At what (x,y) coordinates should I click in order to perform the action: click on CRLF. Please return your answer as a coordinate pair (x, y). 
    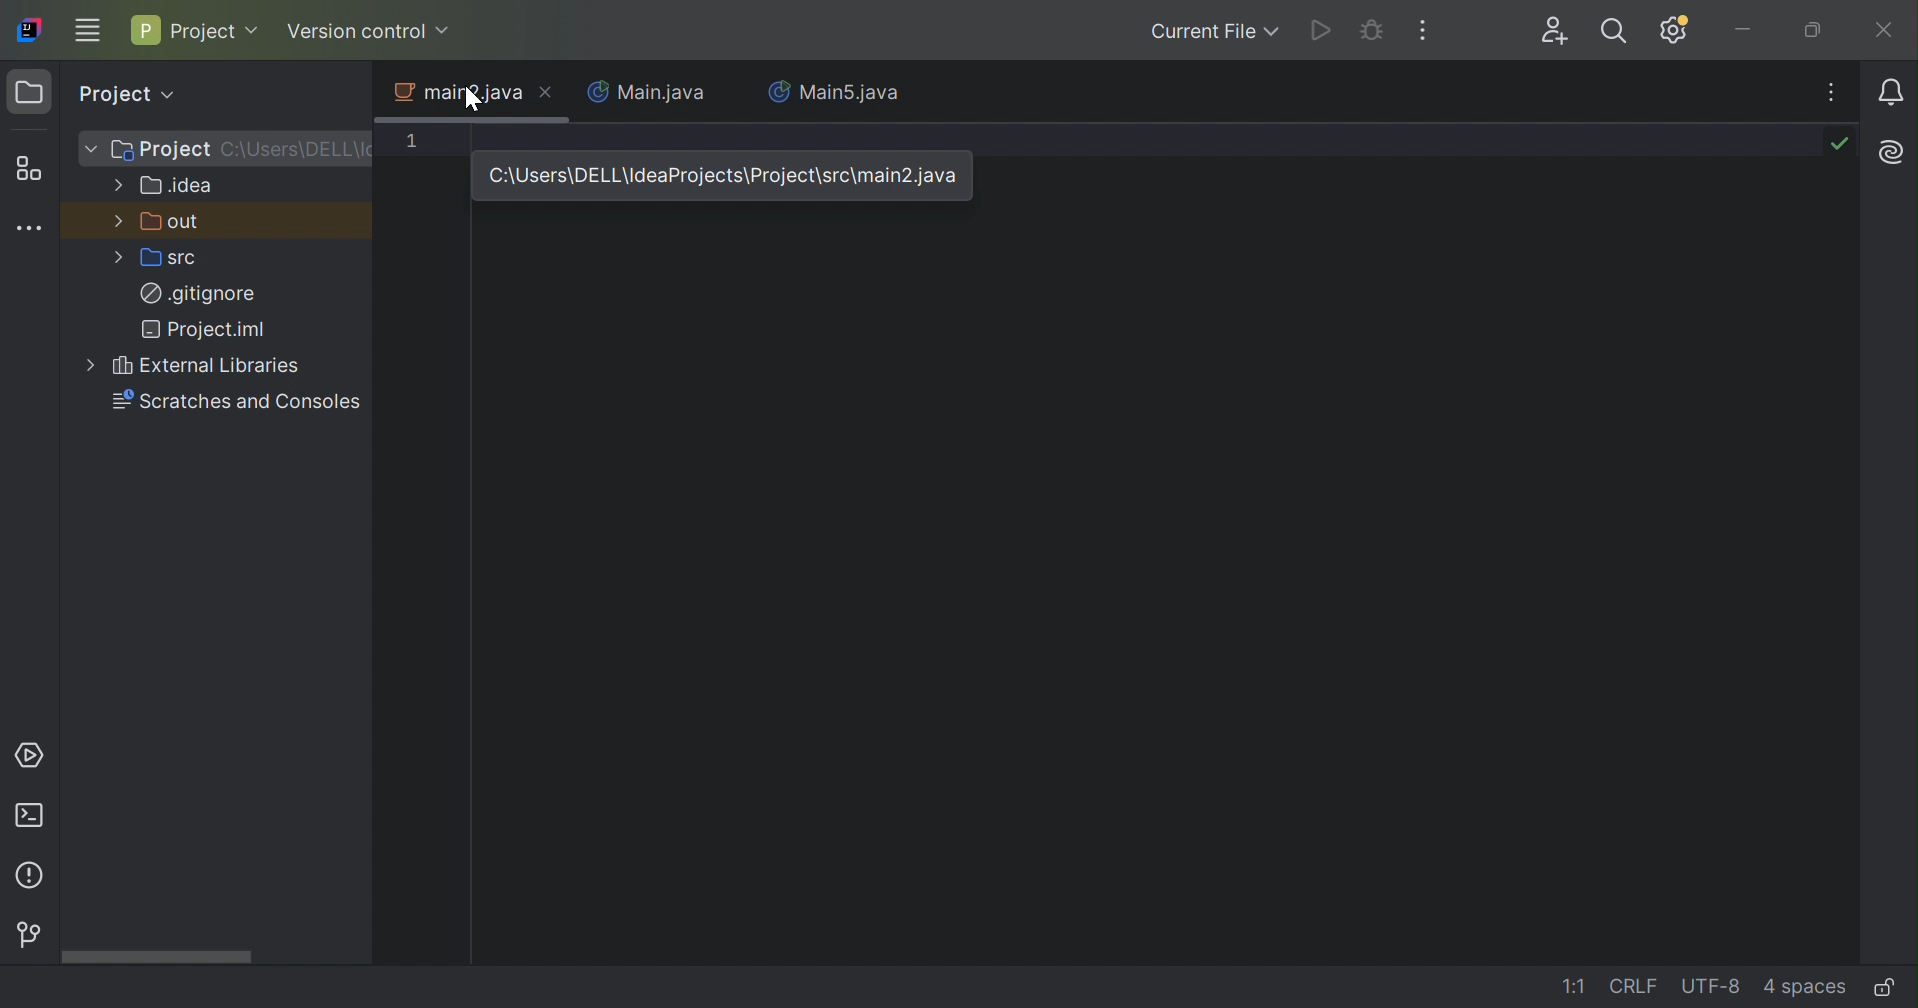
    Looking at the image, I should click on (1639, 985).